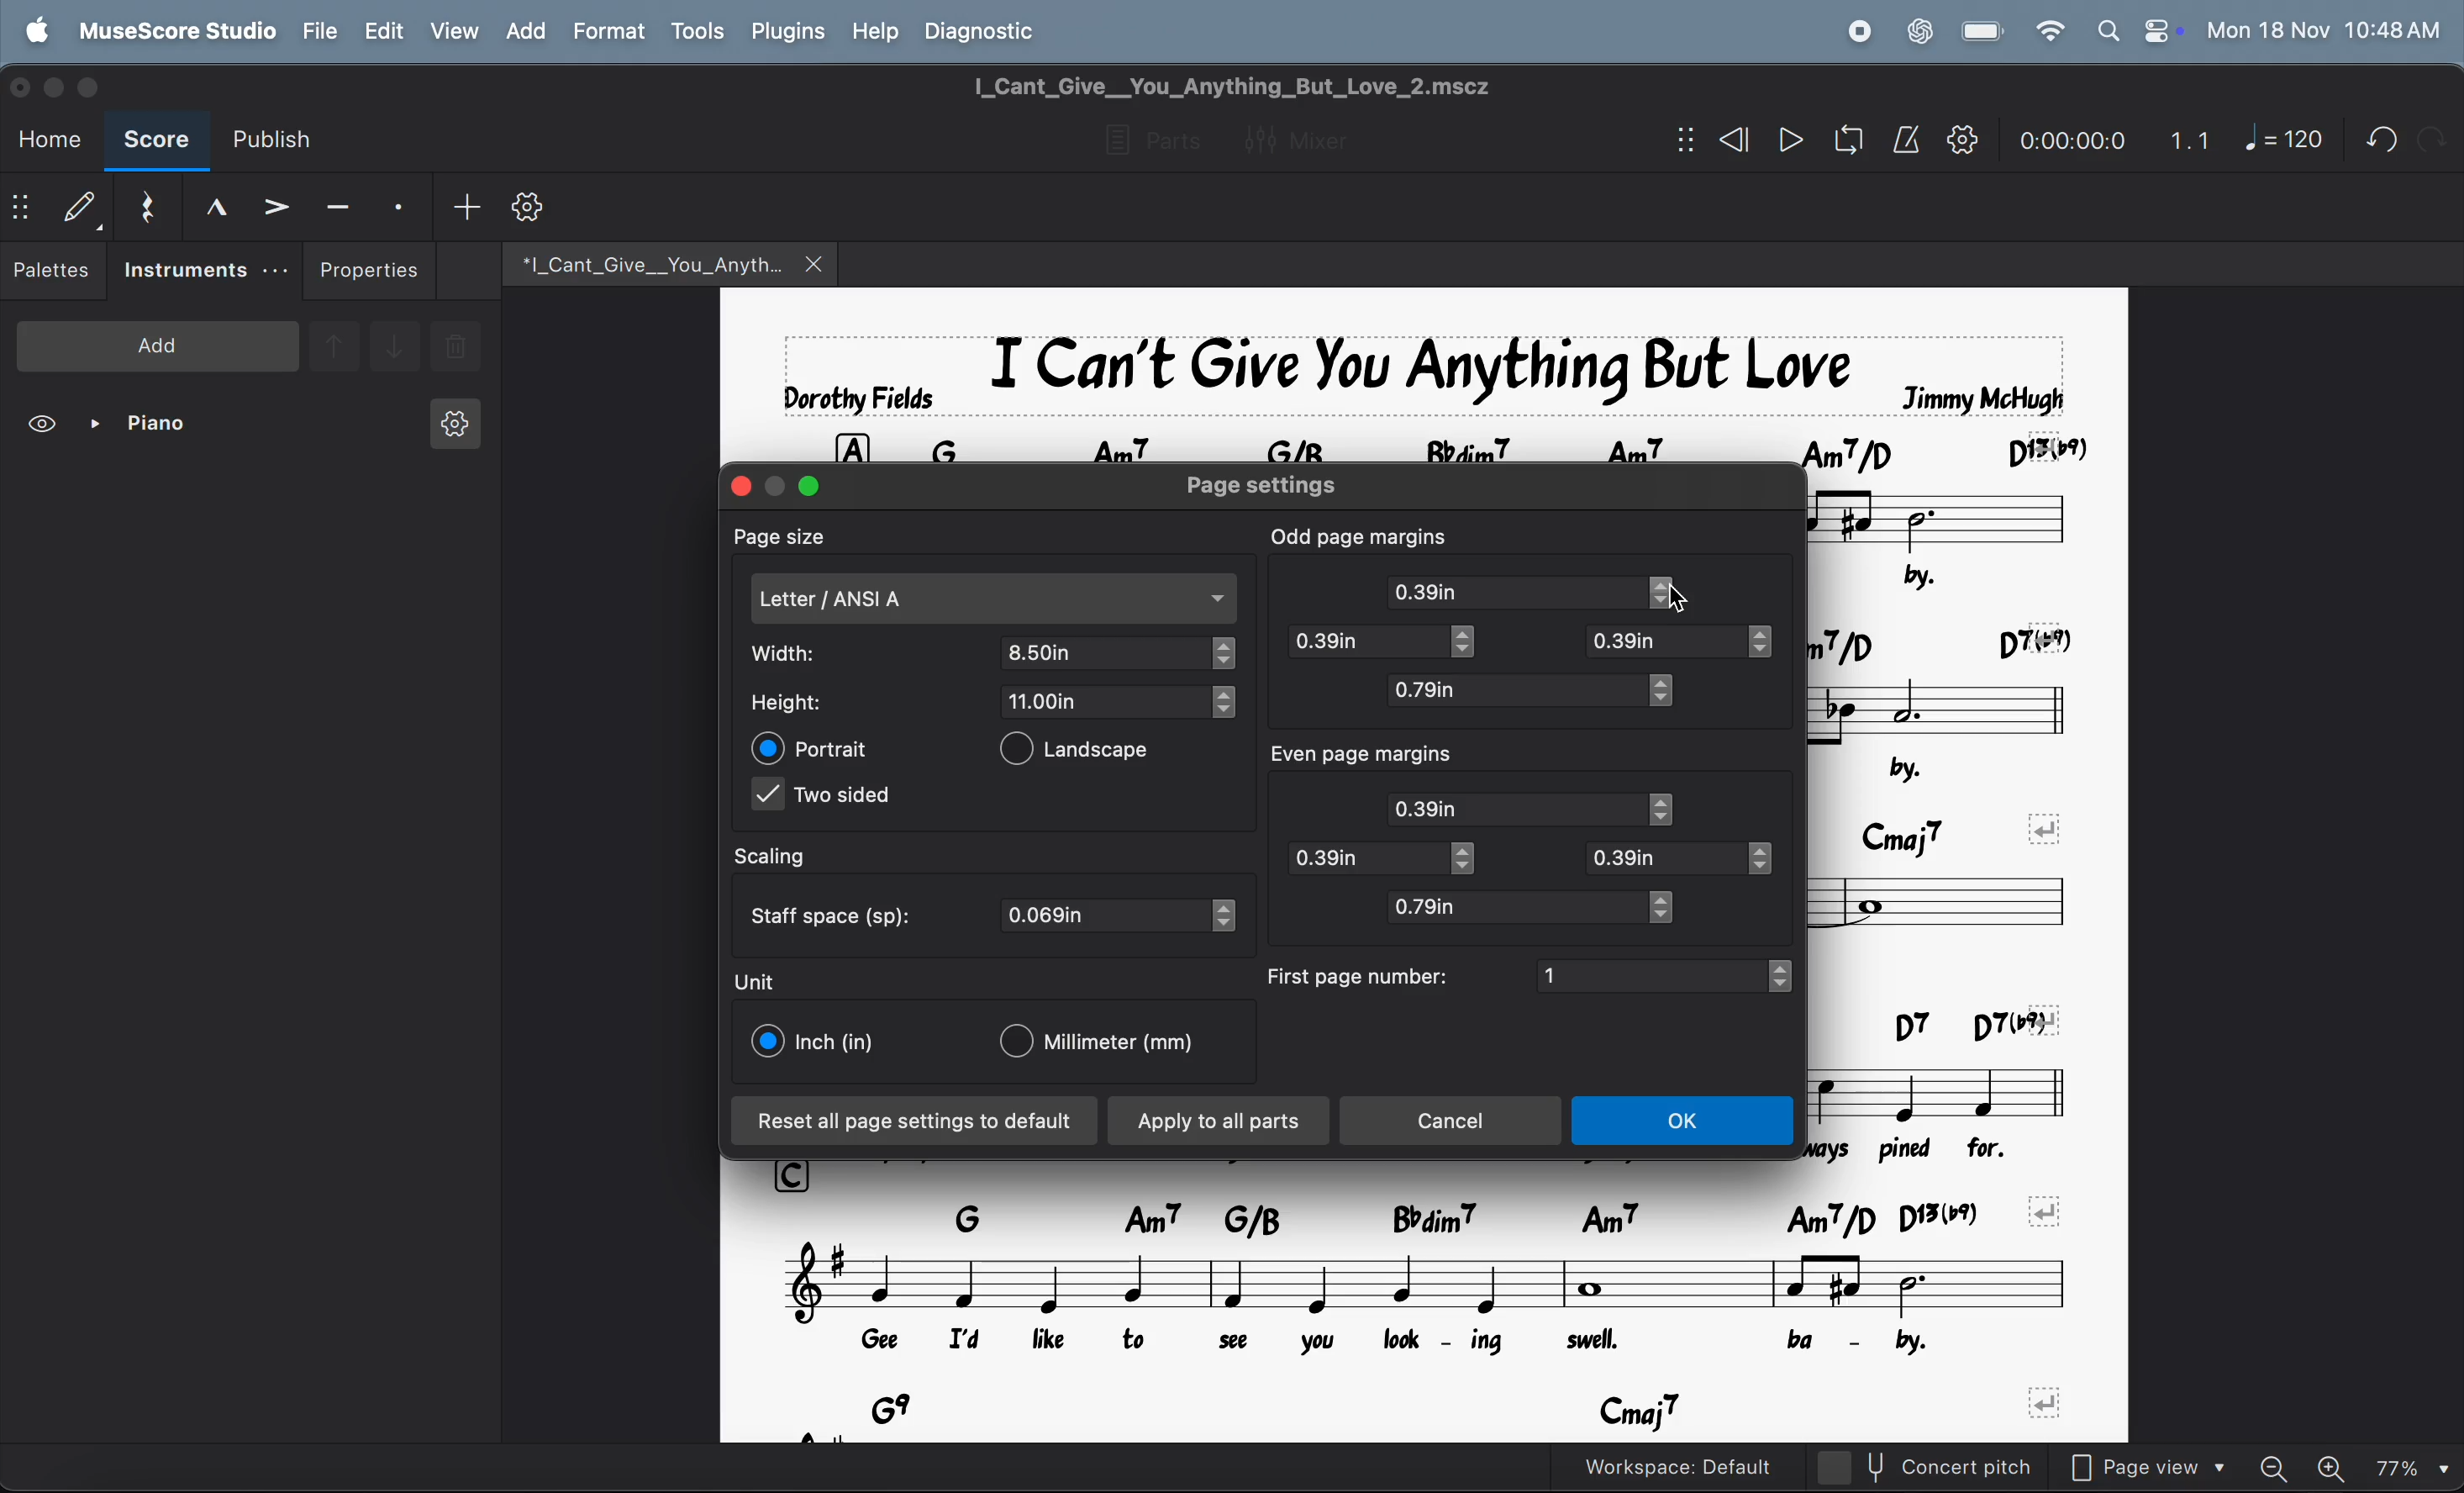  What do you see at coordinates (1790, 142) in the screenshot?
I see `play` at bounding box center [1790, 142].